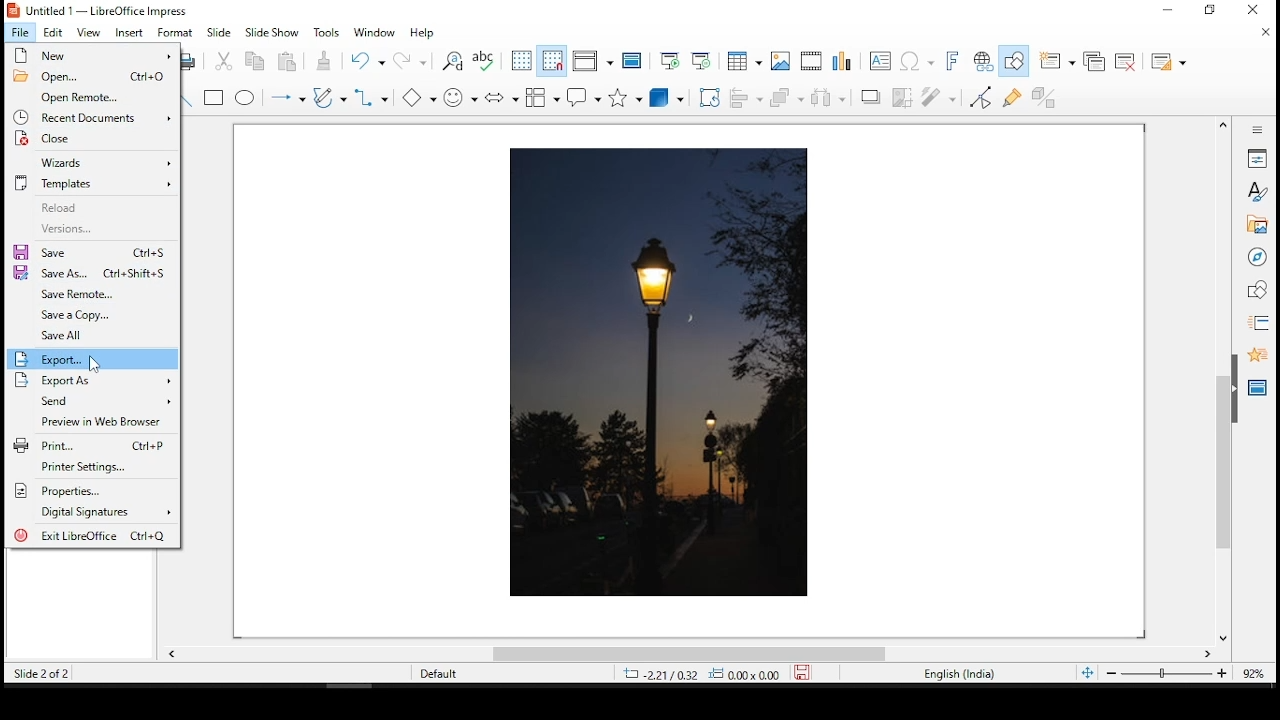  I want to click on hyperlink, so click(983, 59).